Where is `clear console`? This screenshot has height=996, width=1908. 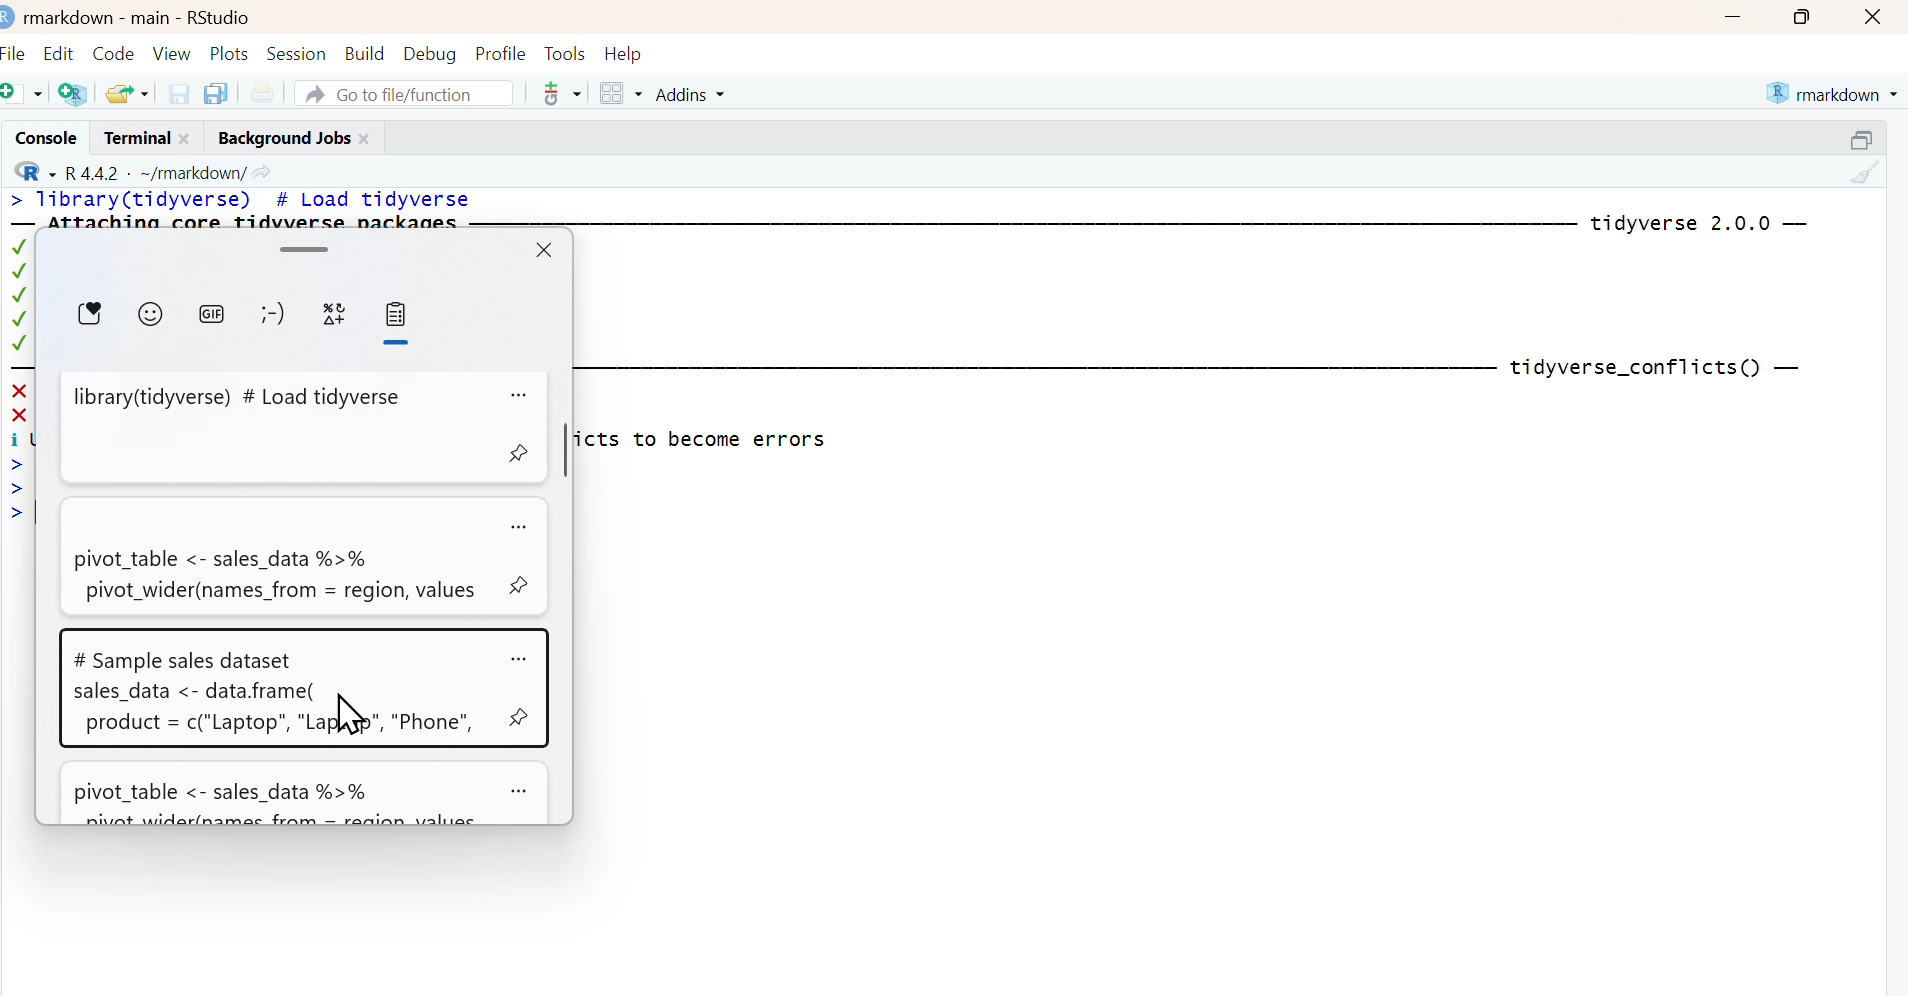
clear console is located at coordinates (1866, 173).